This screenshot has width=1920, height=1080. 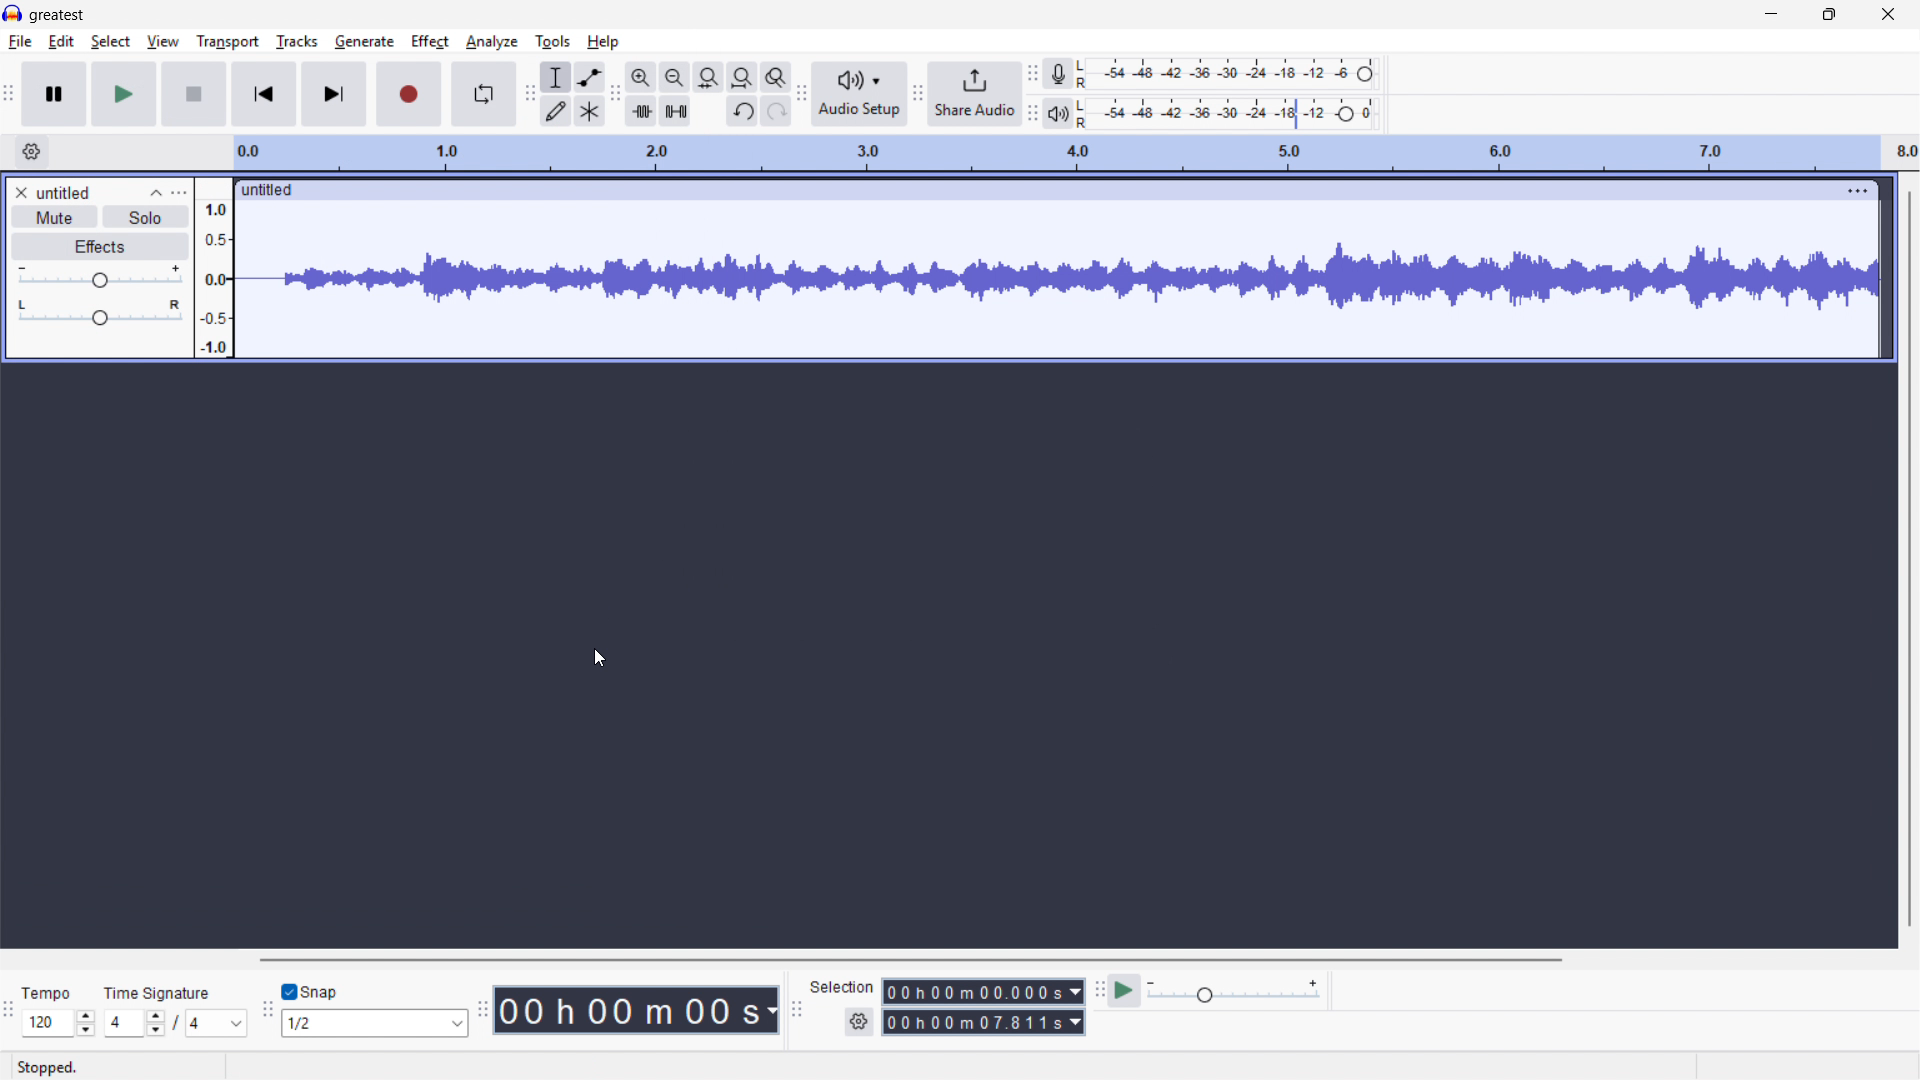 What do you see at coordinates (917, 95) in the screenshot?
I see `share audio toolbar` at bounding box center [917, 95].